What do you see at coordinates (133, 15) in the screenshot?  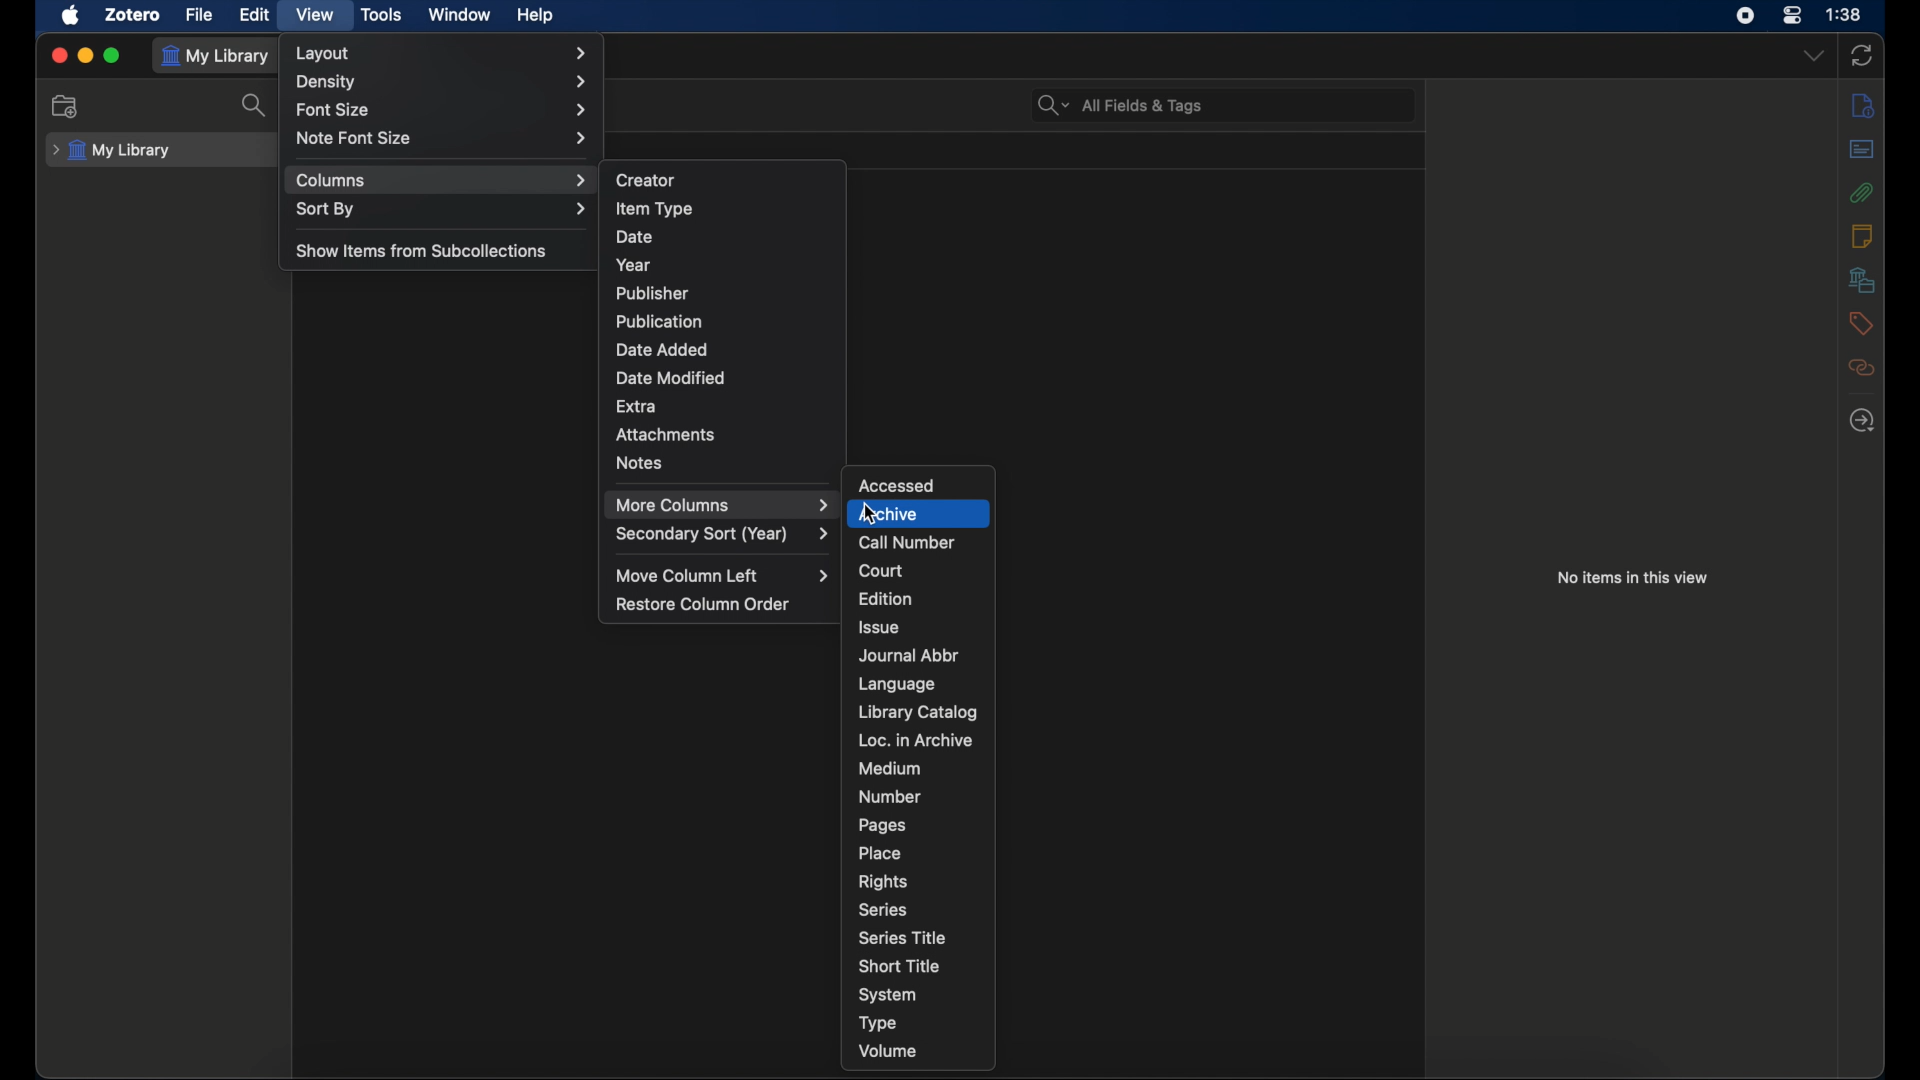 I see `zotero` at bounding box center [133, 15].